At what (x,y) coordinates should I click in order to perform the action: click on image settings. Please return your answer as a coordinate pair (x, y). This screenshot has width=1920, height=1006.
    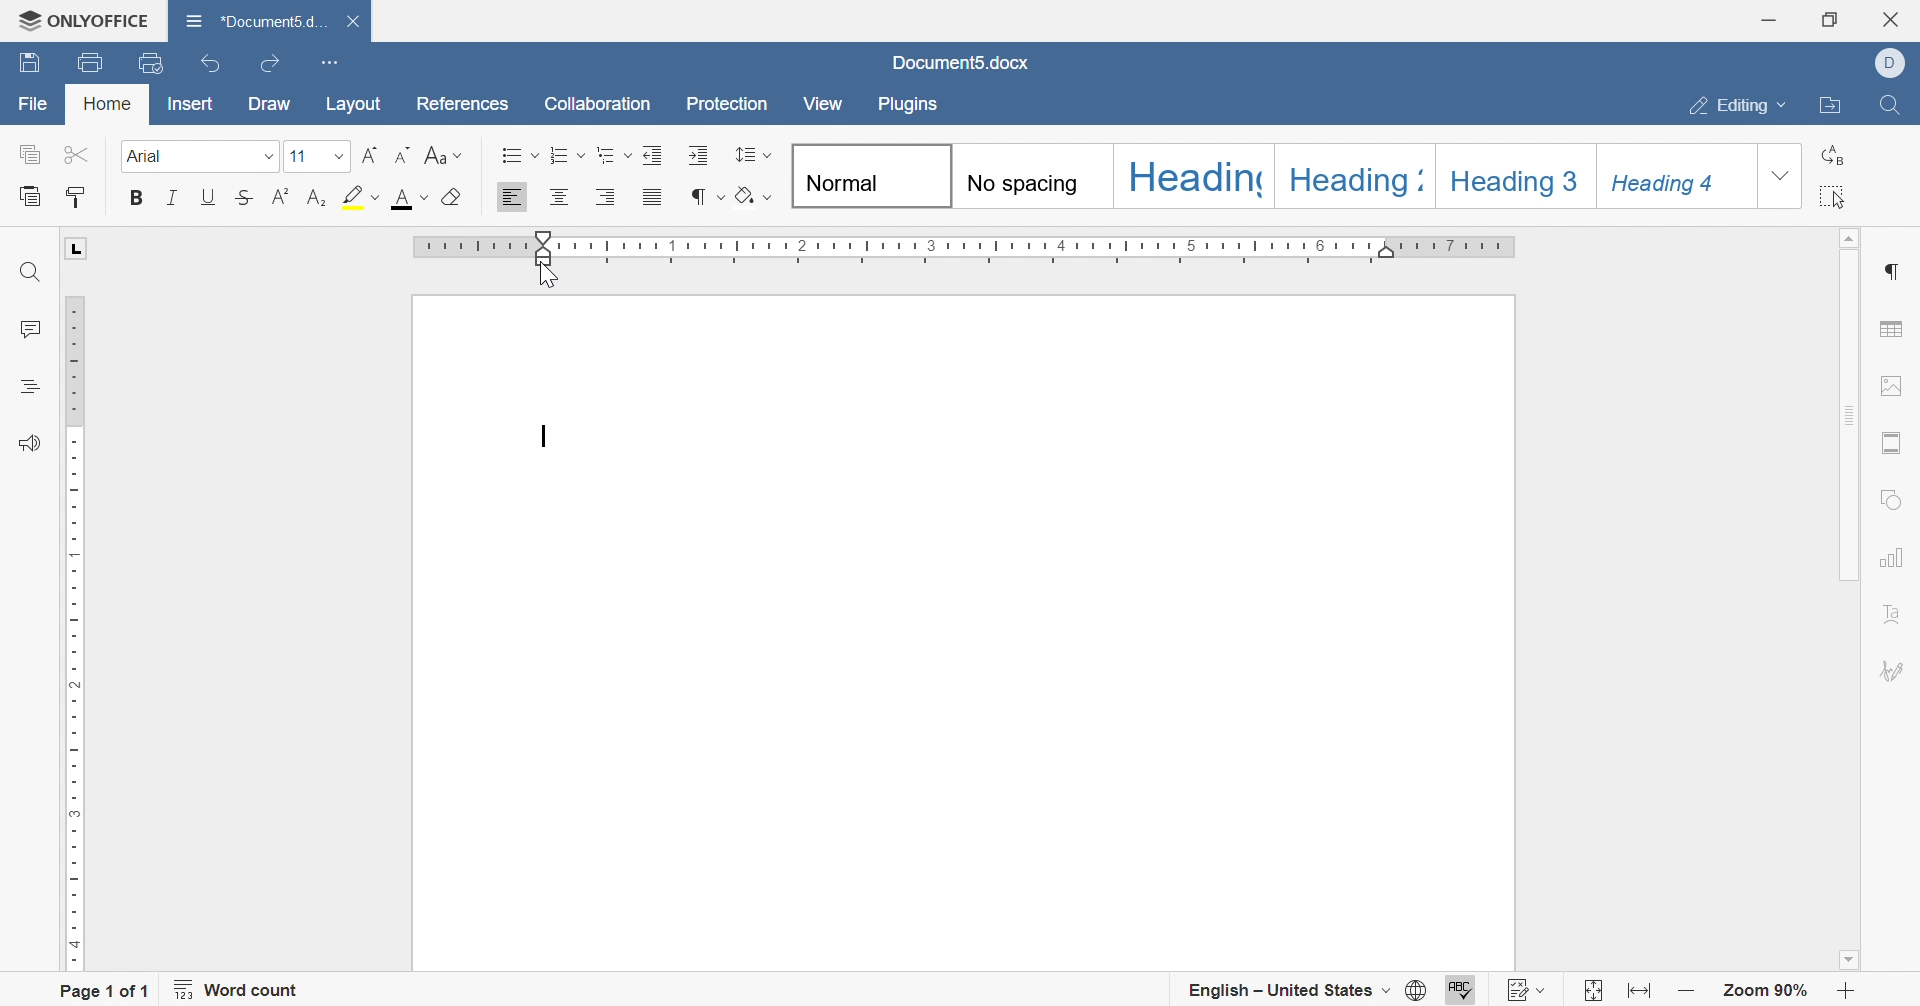
    Looking at the image, I should click on (1893, 382).